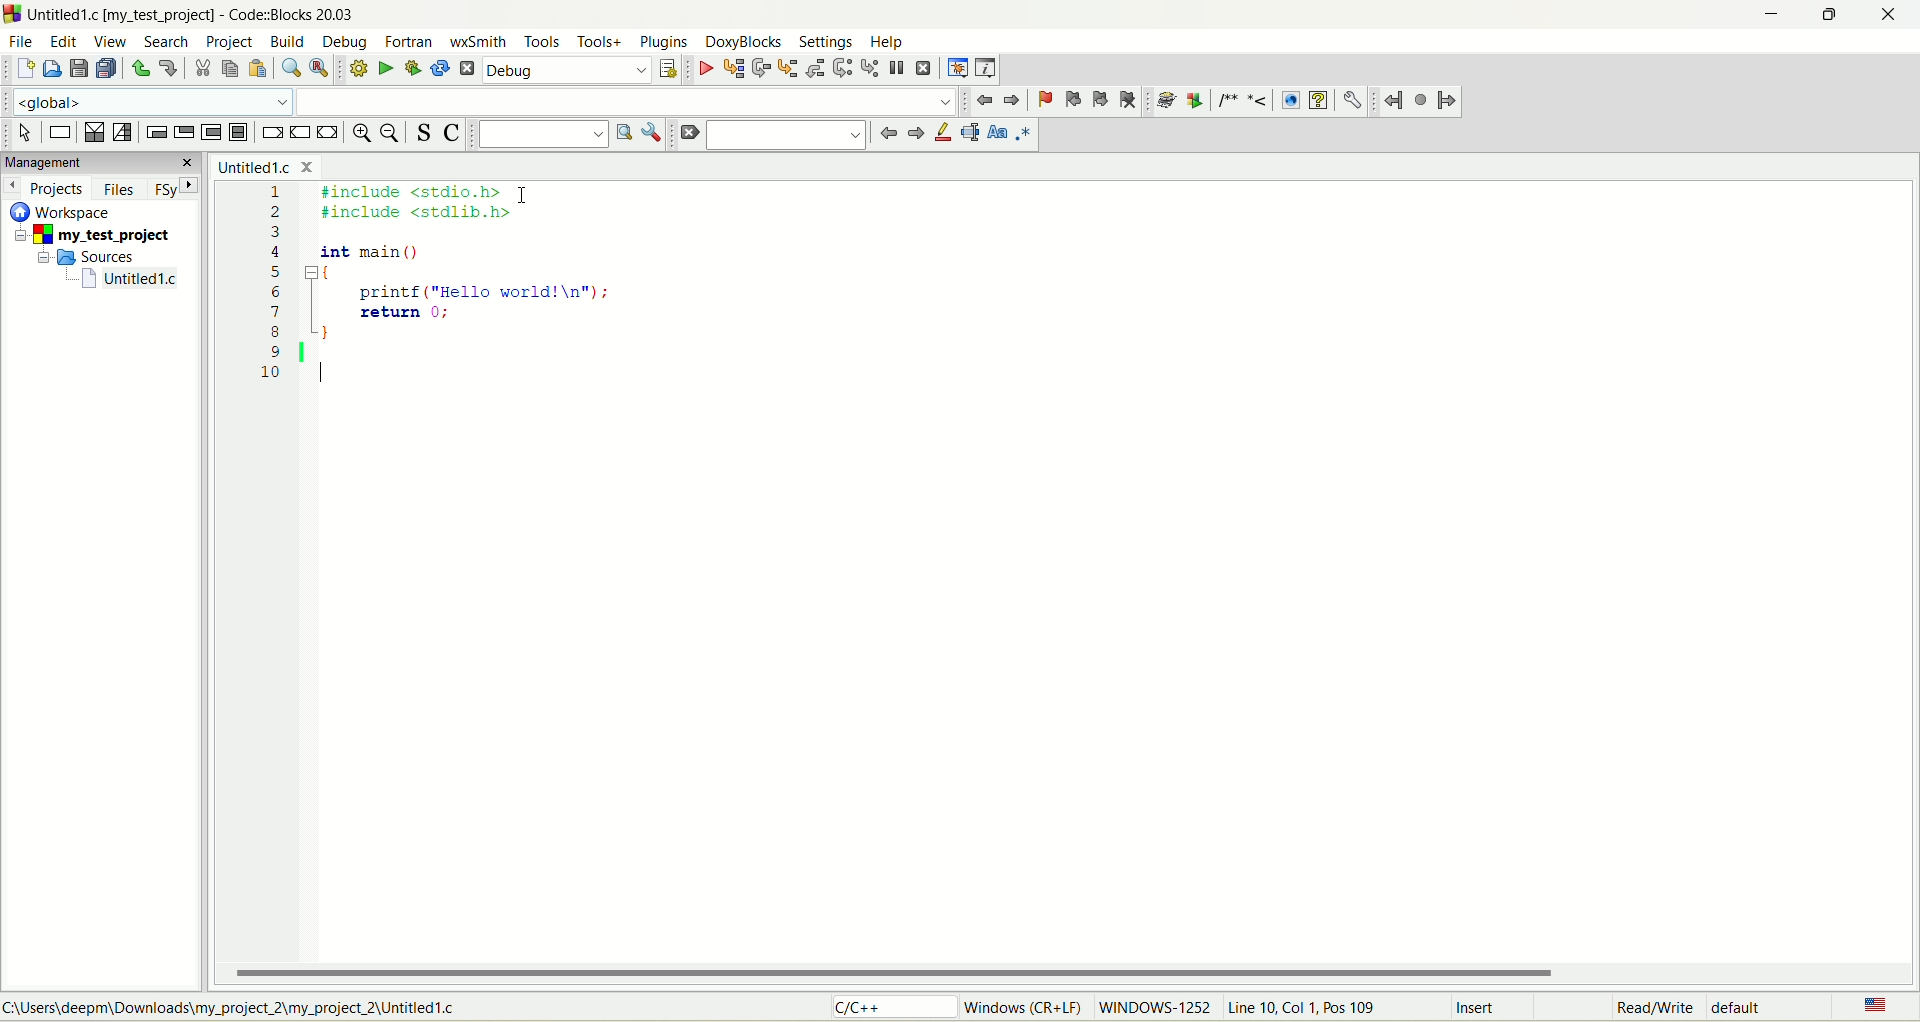 This screenshot has height=1022, width=1920. What do you see at coordinates (1292, 99) in the screenshot?
I see `HTML` at bounding box center [1292, 99].